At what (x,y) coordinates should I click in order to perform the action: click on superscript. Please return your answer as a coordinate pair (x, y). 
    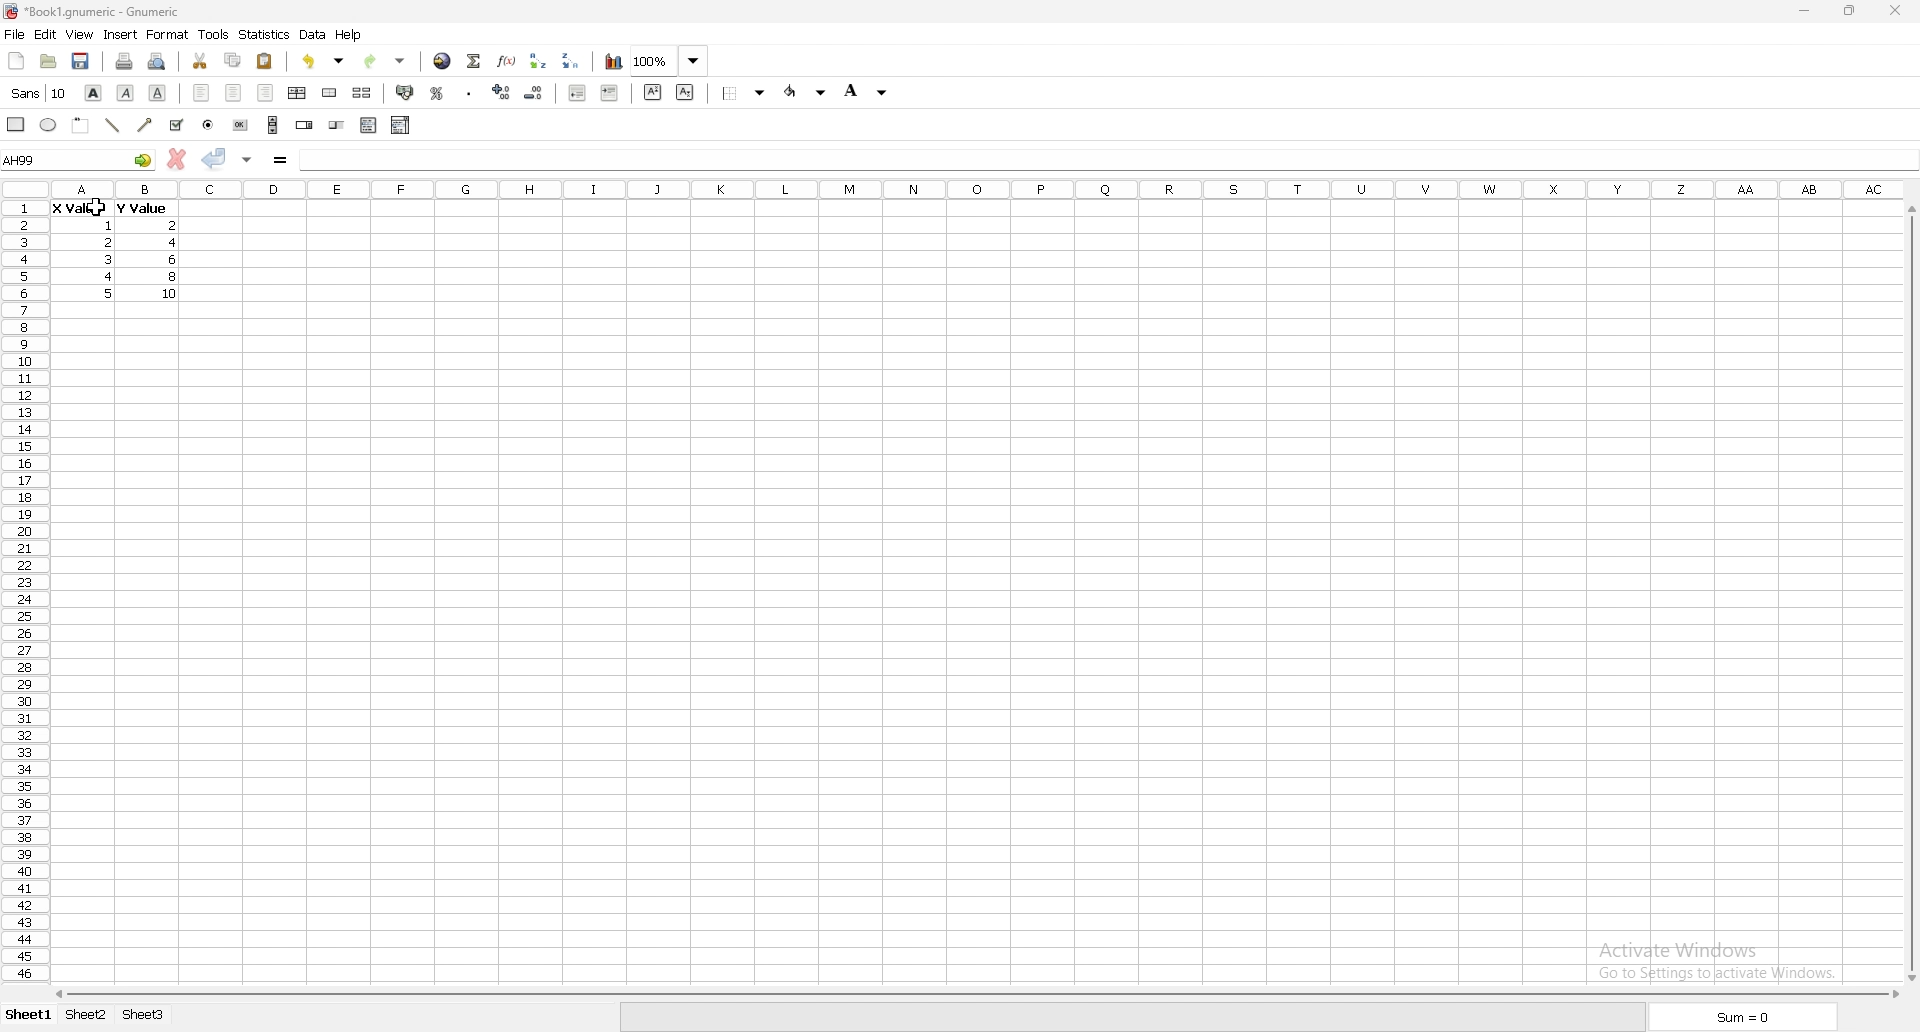
    Looking at the image, I should click on (654, 91).